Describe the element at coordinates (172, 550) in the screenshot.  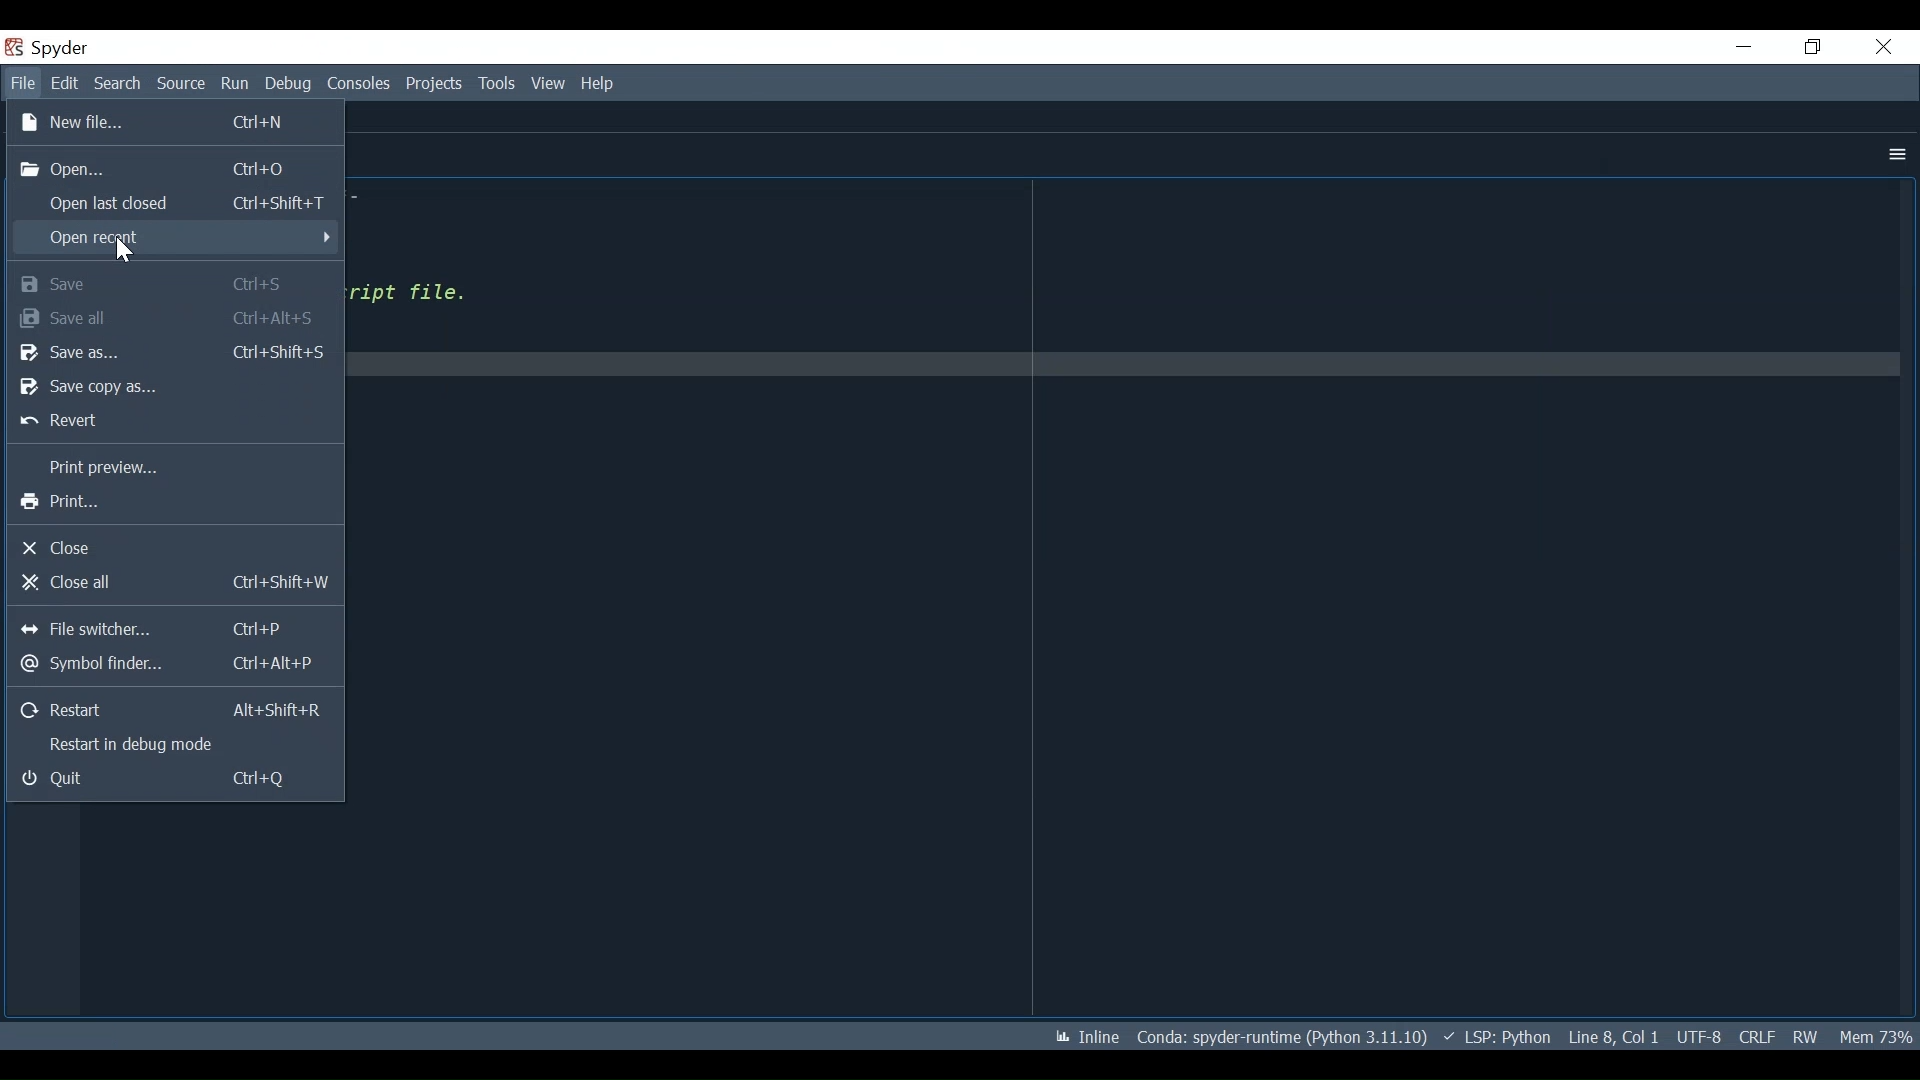
I see `Close` at that location.